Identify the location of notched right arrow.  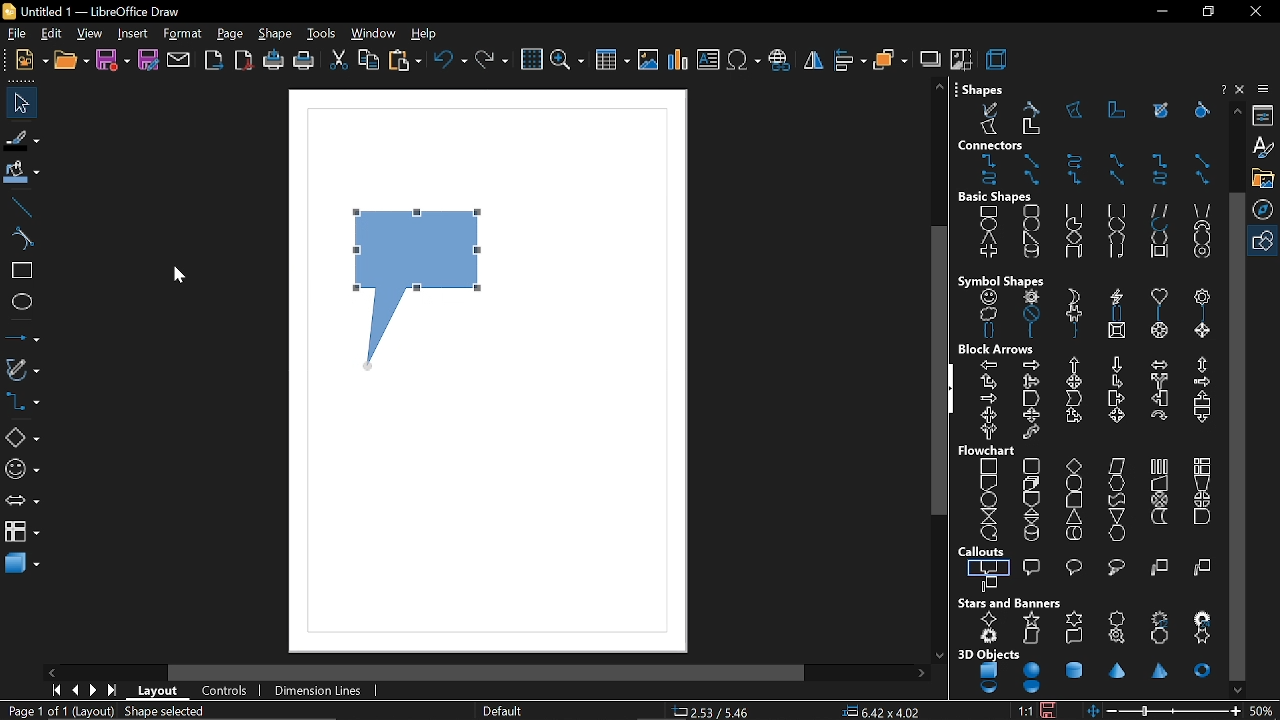
(987, 399).